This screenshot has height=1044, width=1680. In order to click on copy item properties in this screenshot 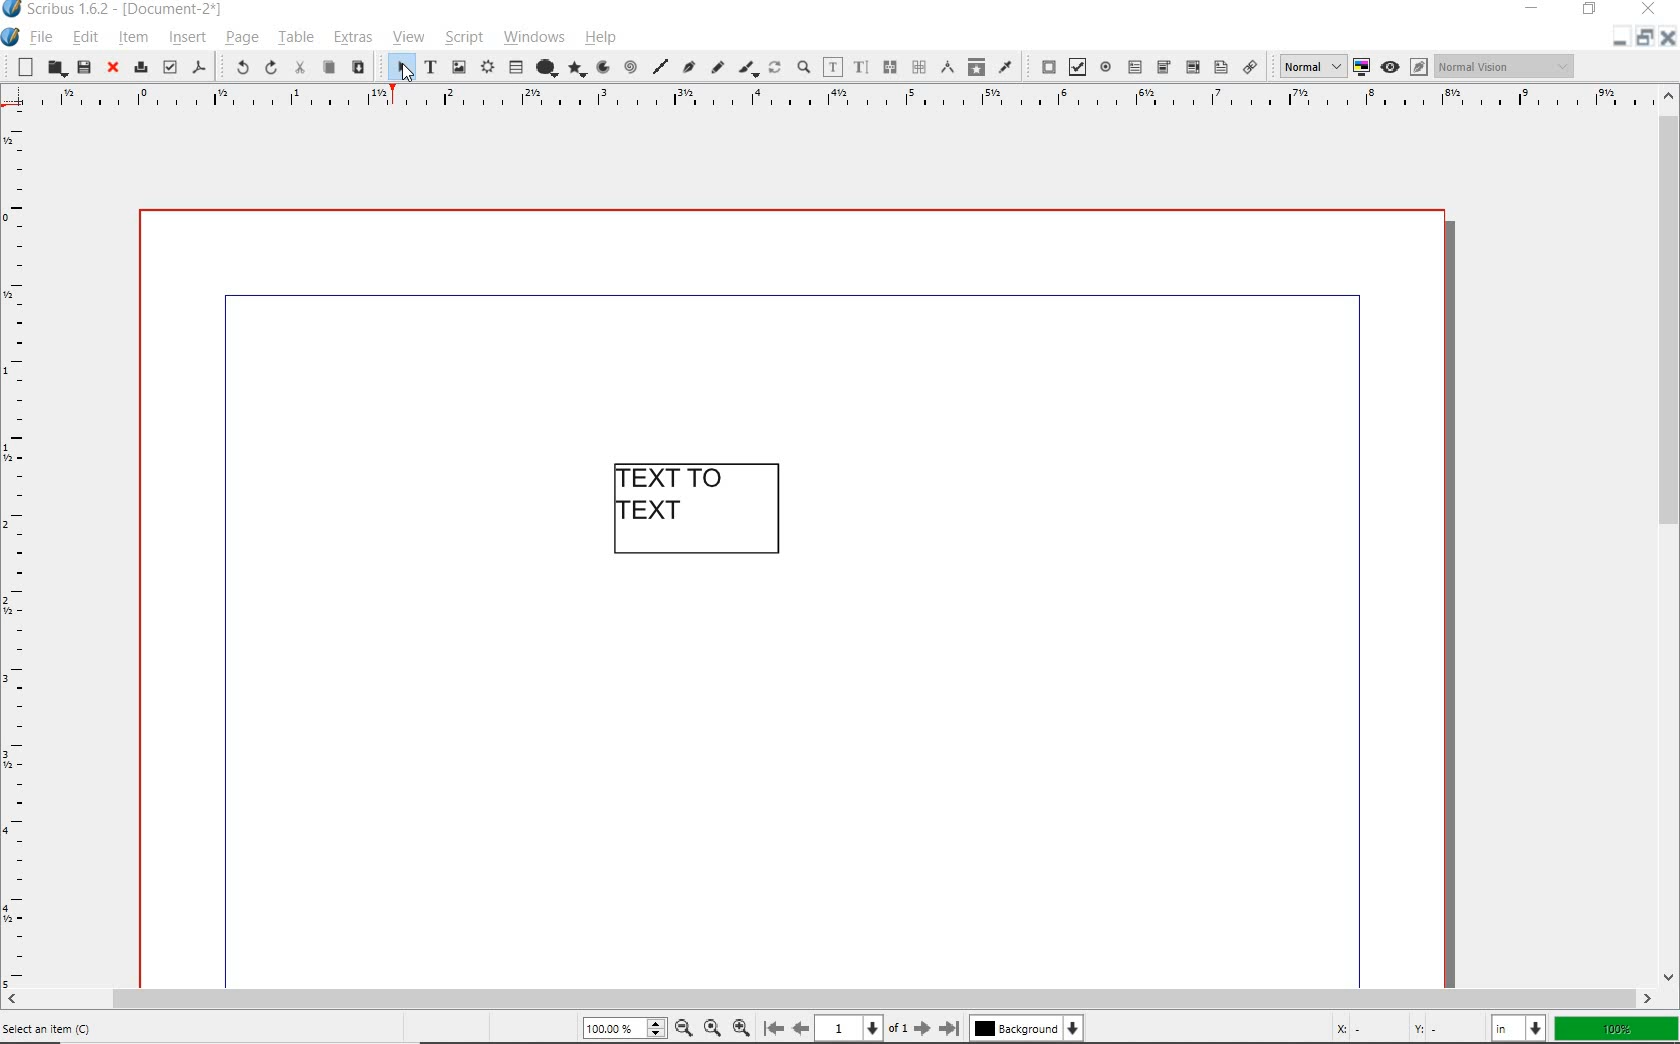, I will do `click(977, 66)`.